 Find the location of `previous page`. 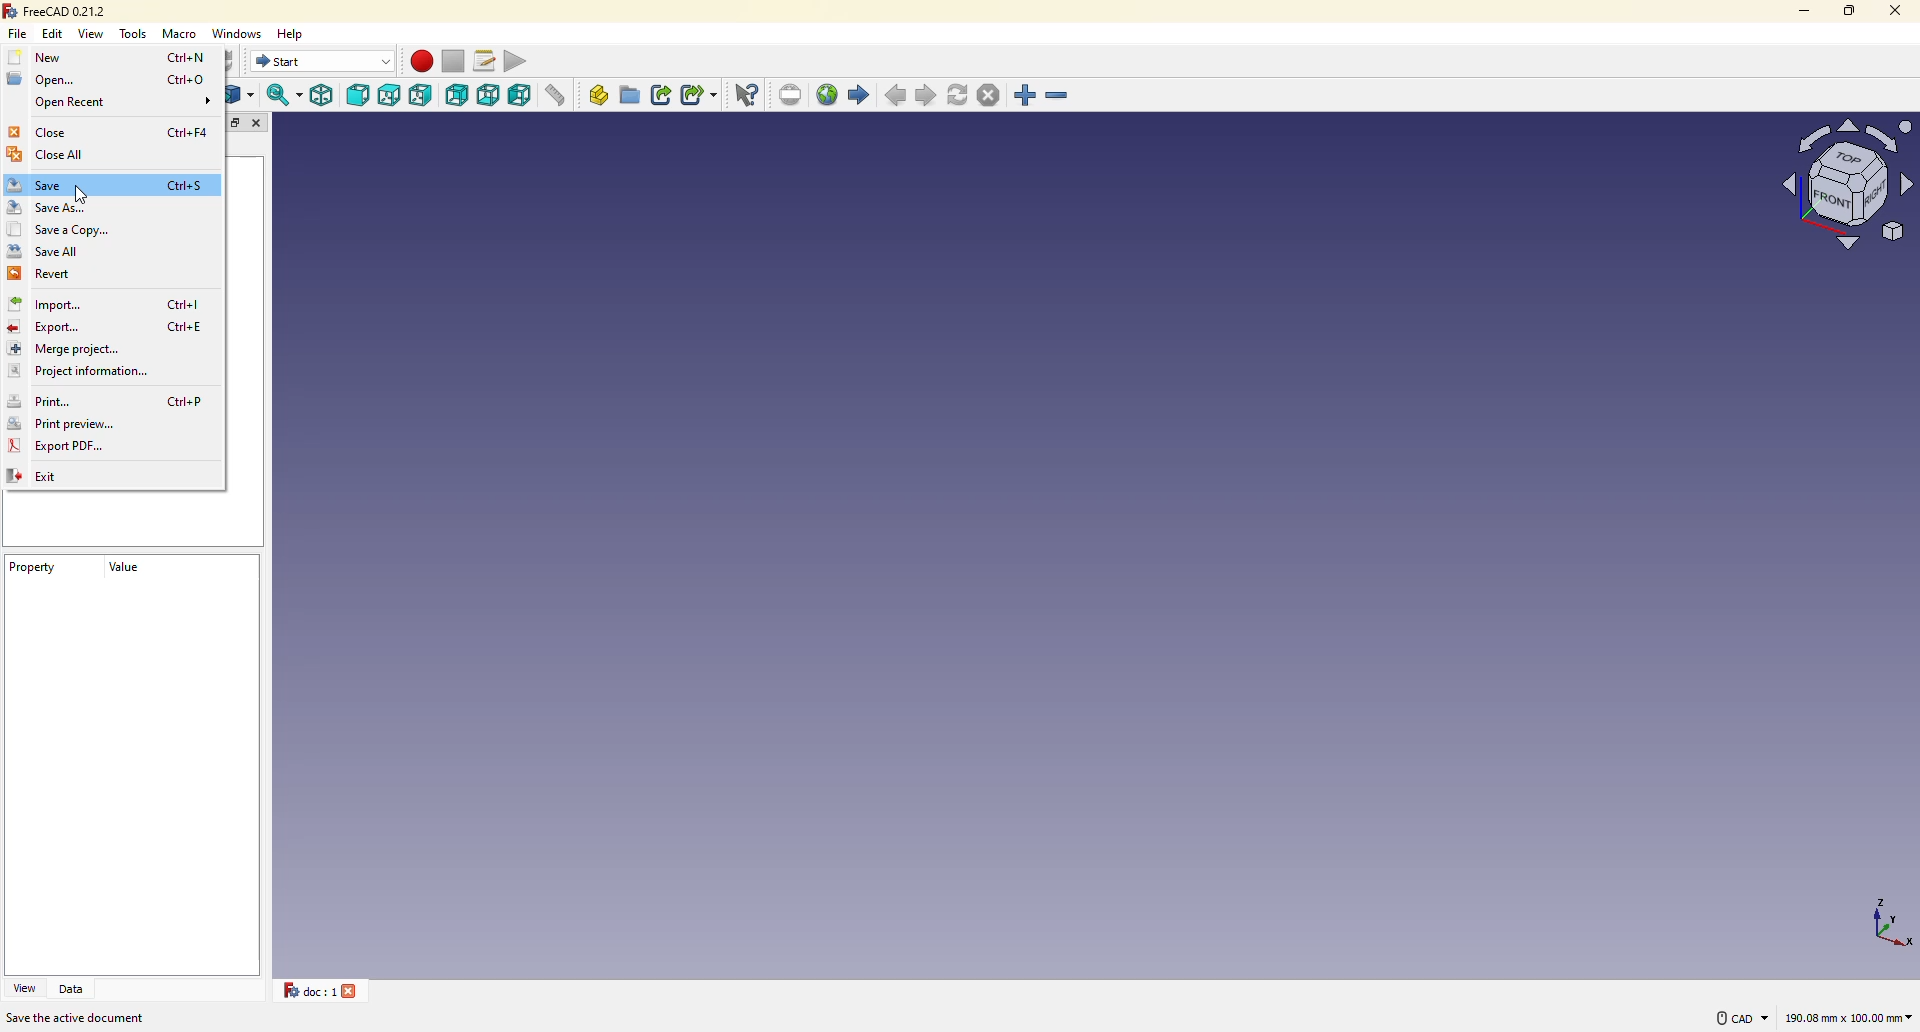

previous page is located at coordinates (898, 97).